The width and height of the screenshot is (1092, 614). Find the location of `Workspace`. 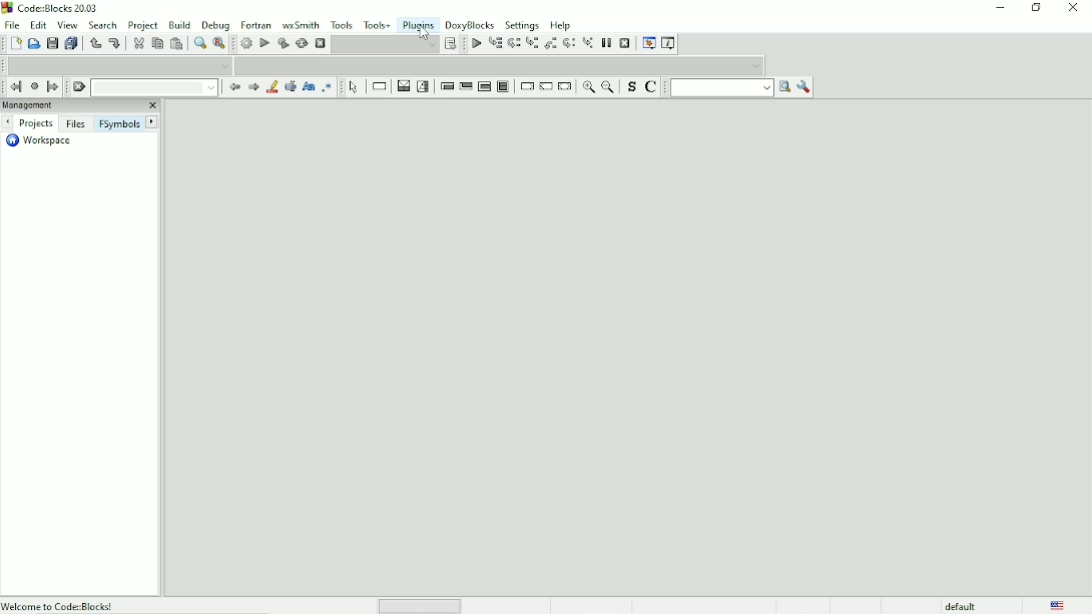

Workspace is located at coordinates (37, 141).